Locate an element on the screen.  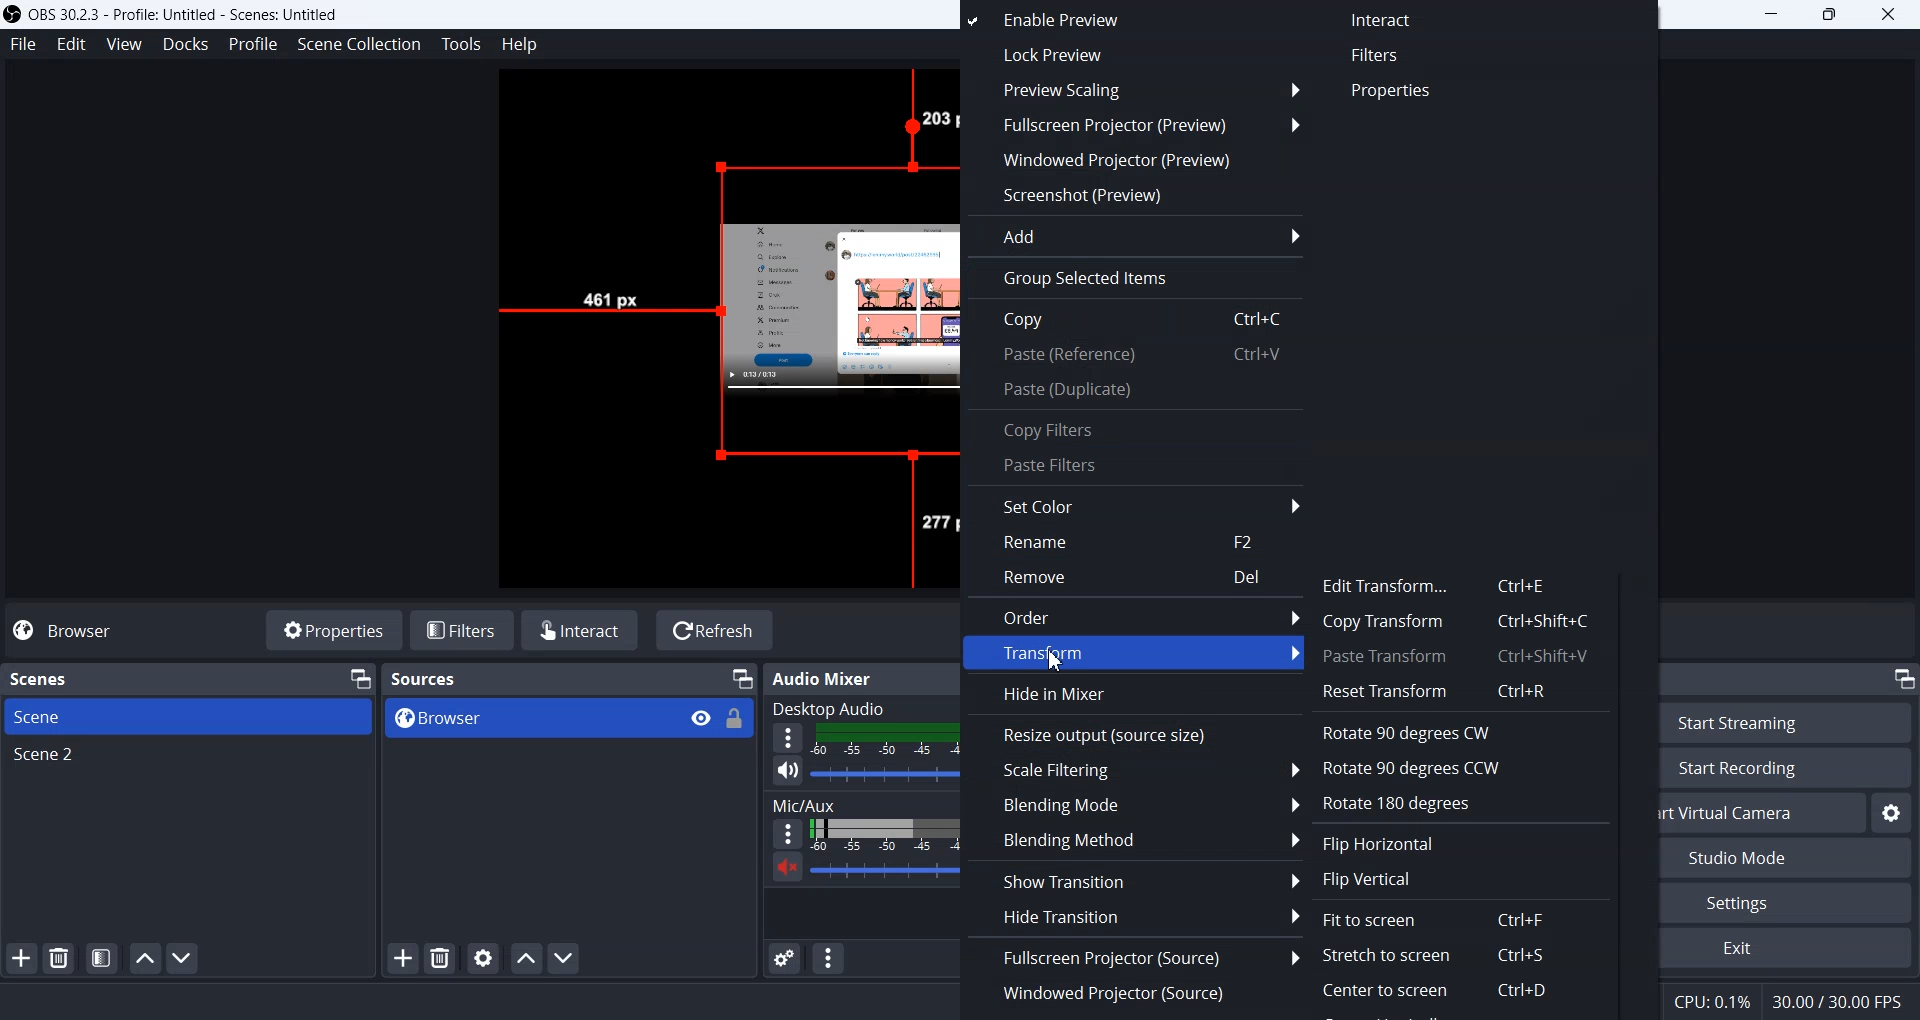
Move scene up is located at coordinates (144, 959).